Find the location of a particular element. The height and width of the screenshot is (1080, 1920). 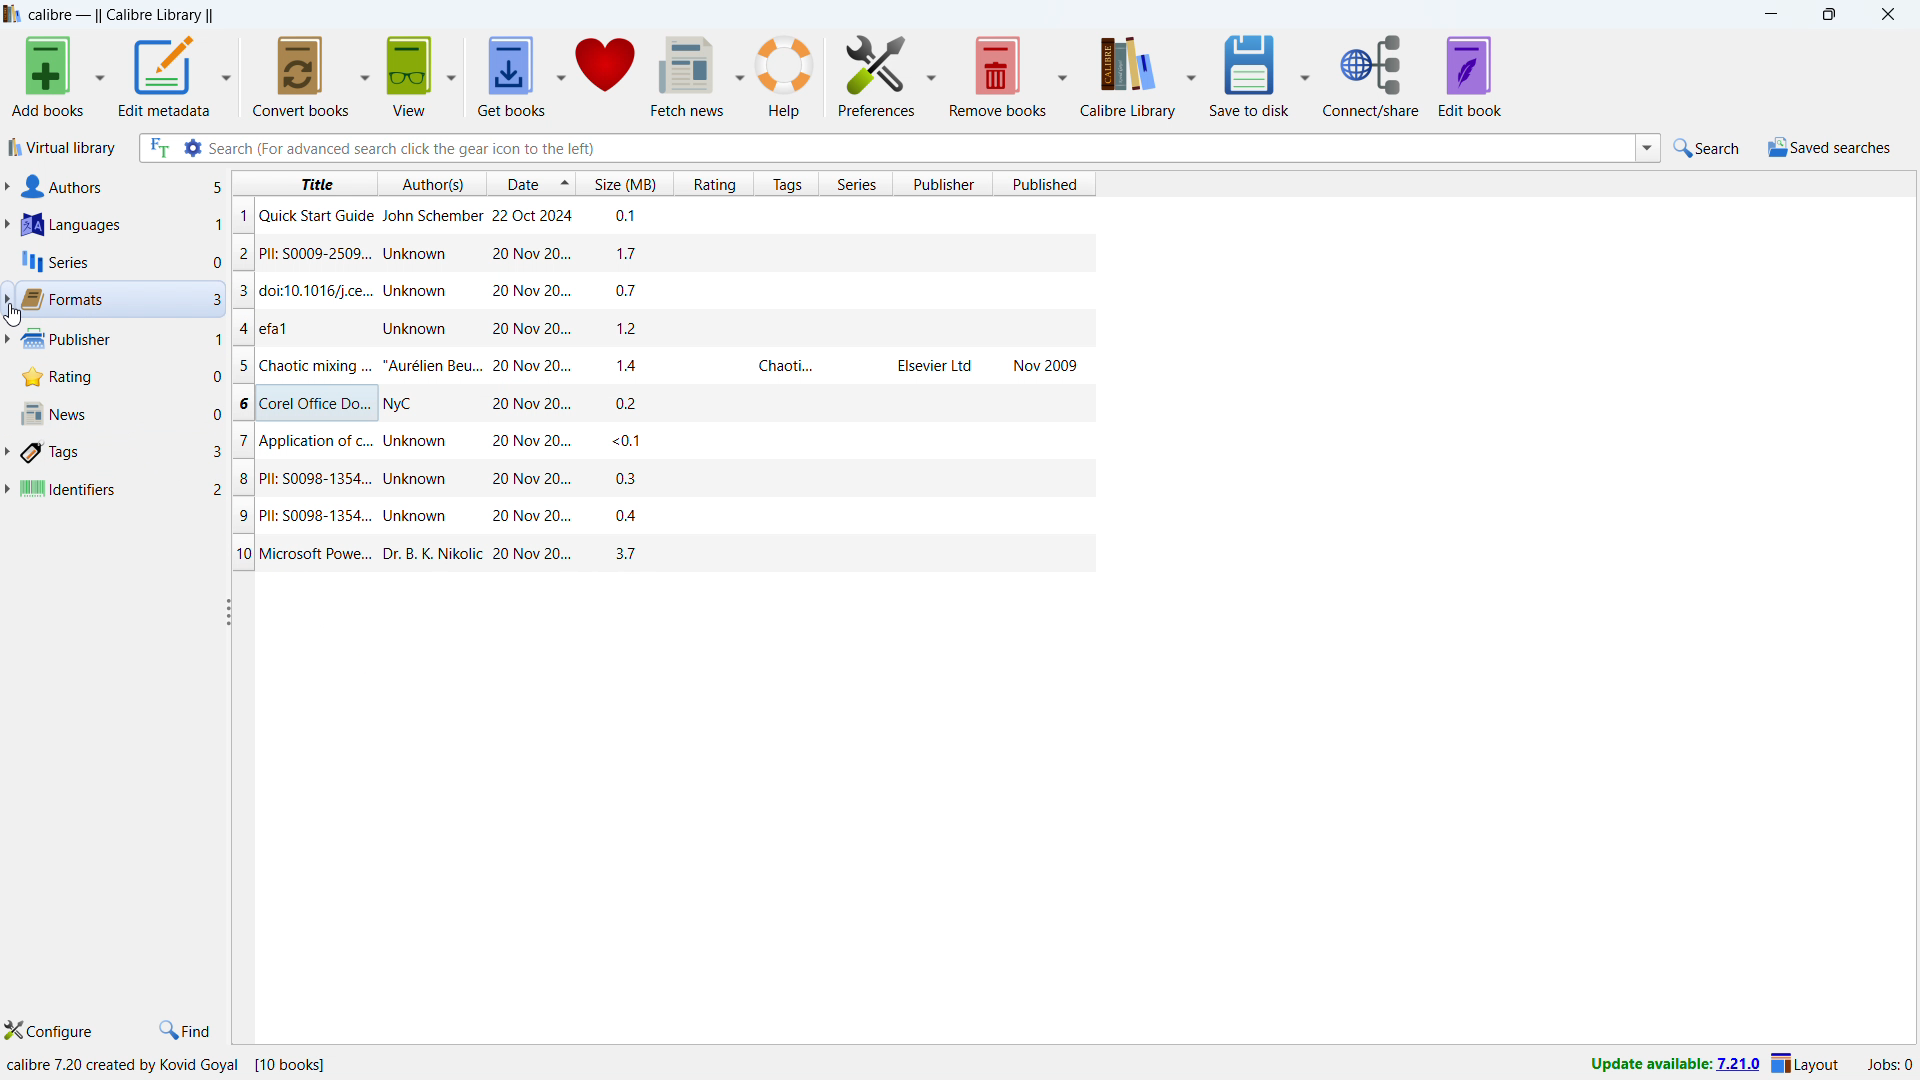

sort by published is located at coordinates (1045, 184).